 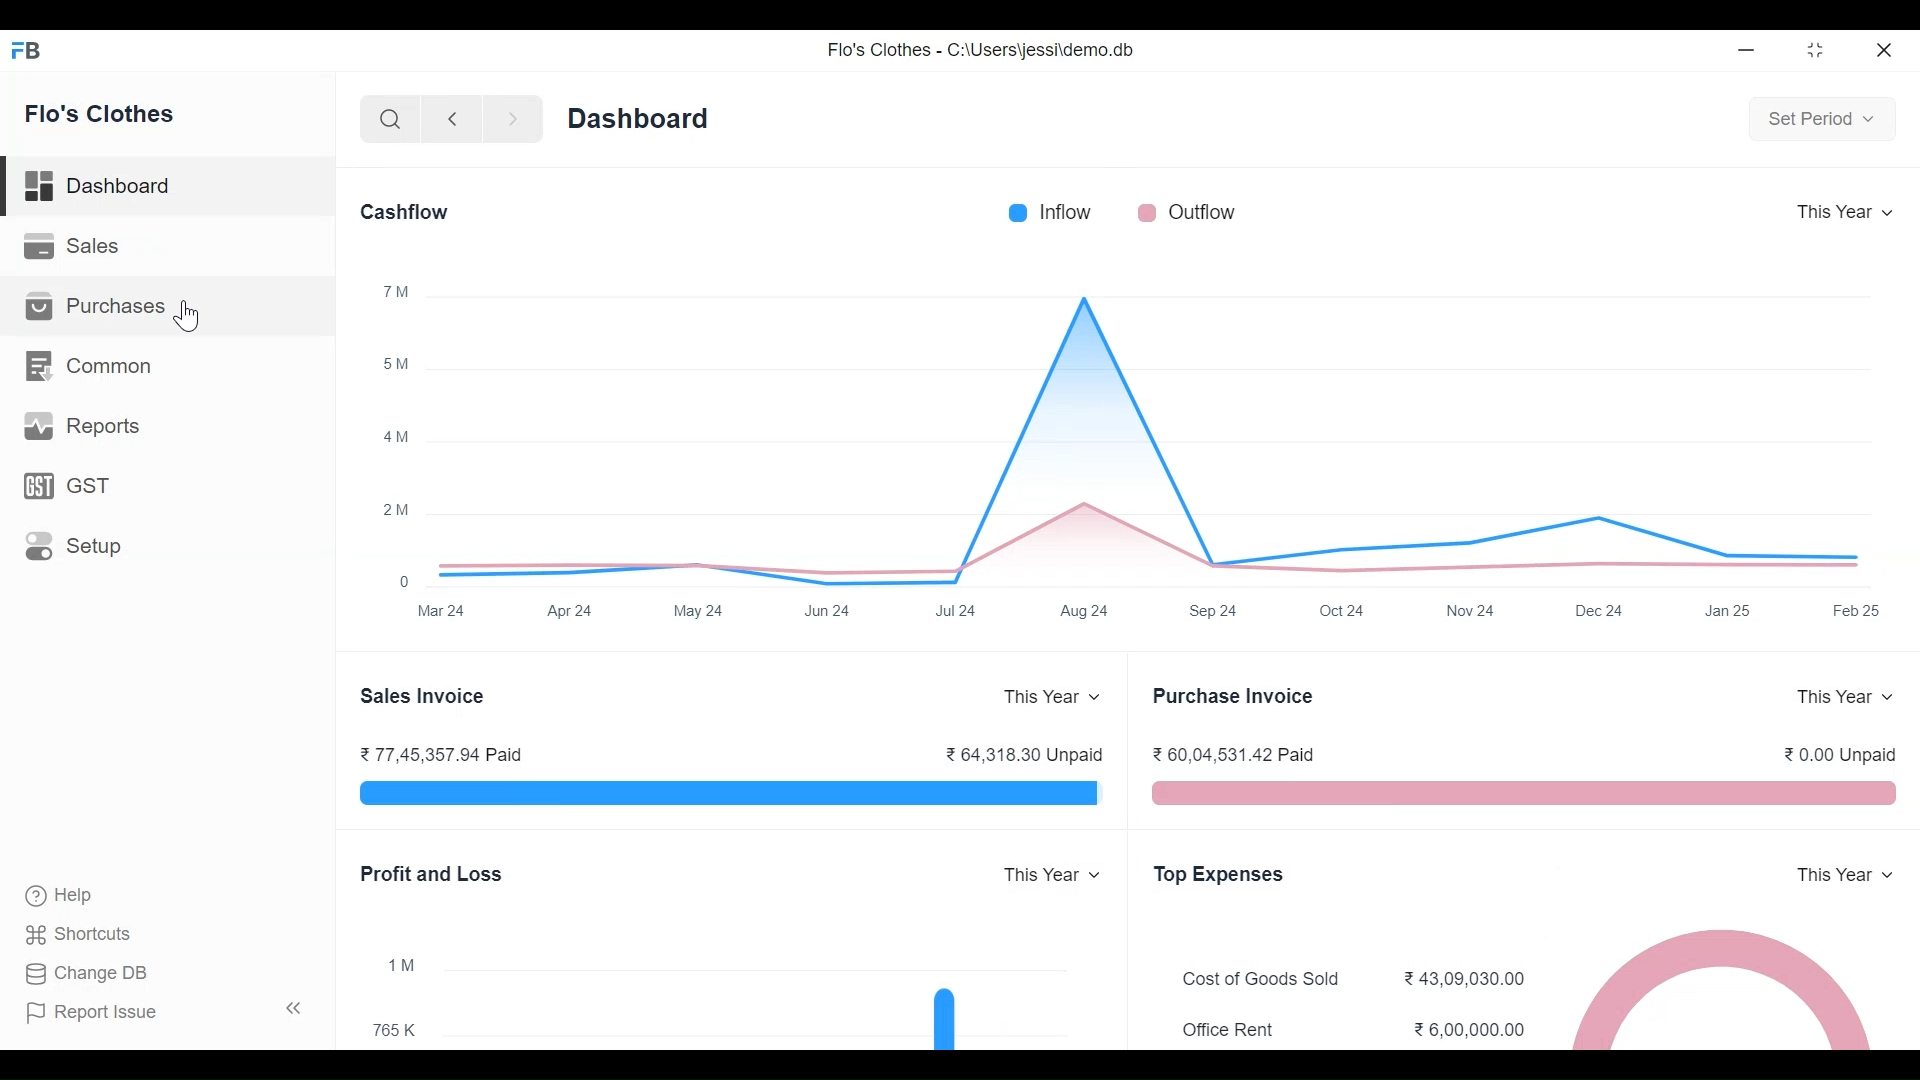 What do you see at coordinates (1087, 609) in the screenshot?
I see `Aug 24` at bounding box center [1087, 609].